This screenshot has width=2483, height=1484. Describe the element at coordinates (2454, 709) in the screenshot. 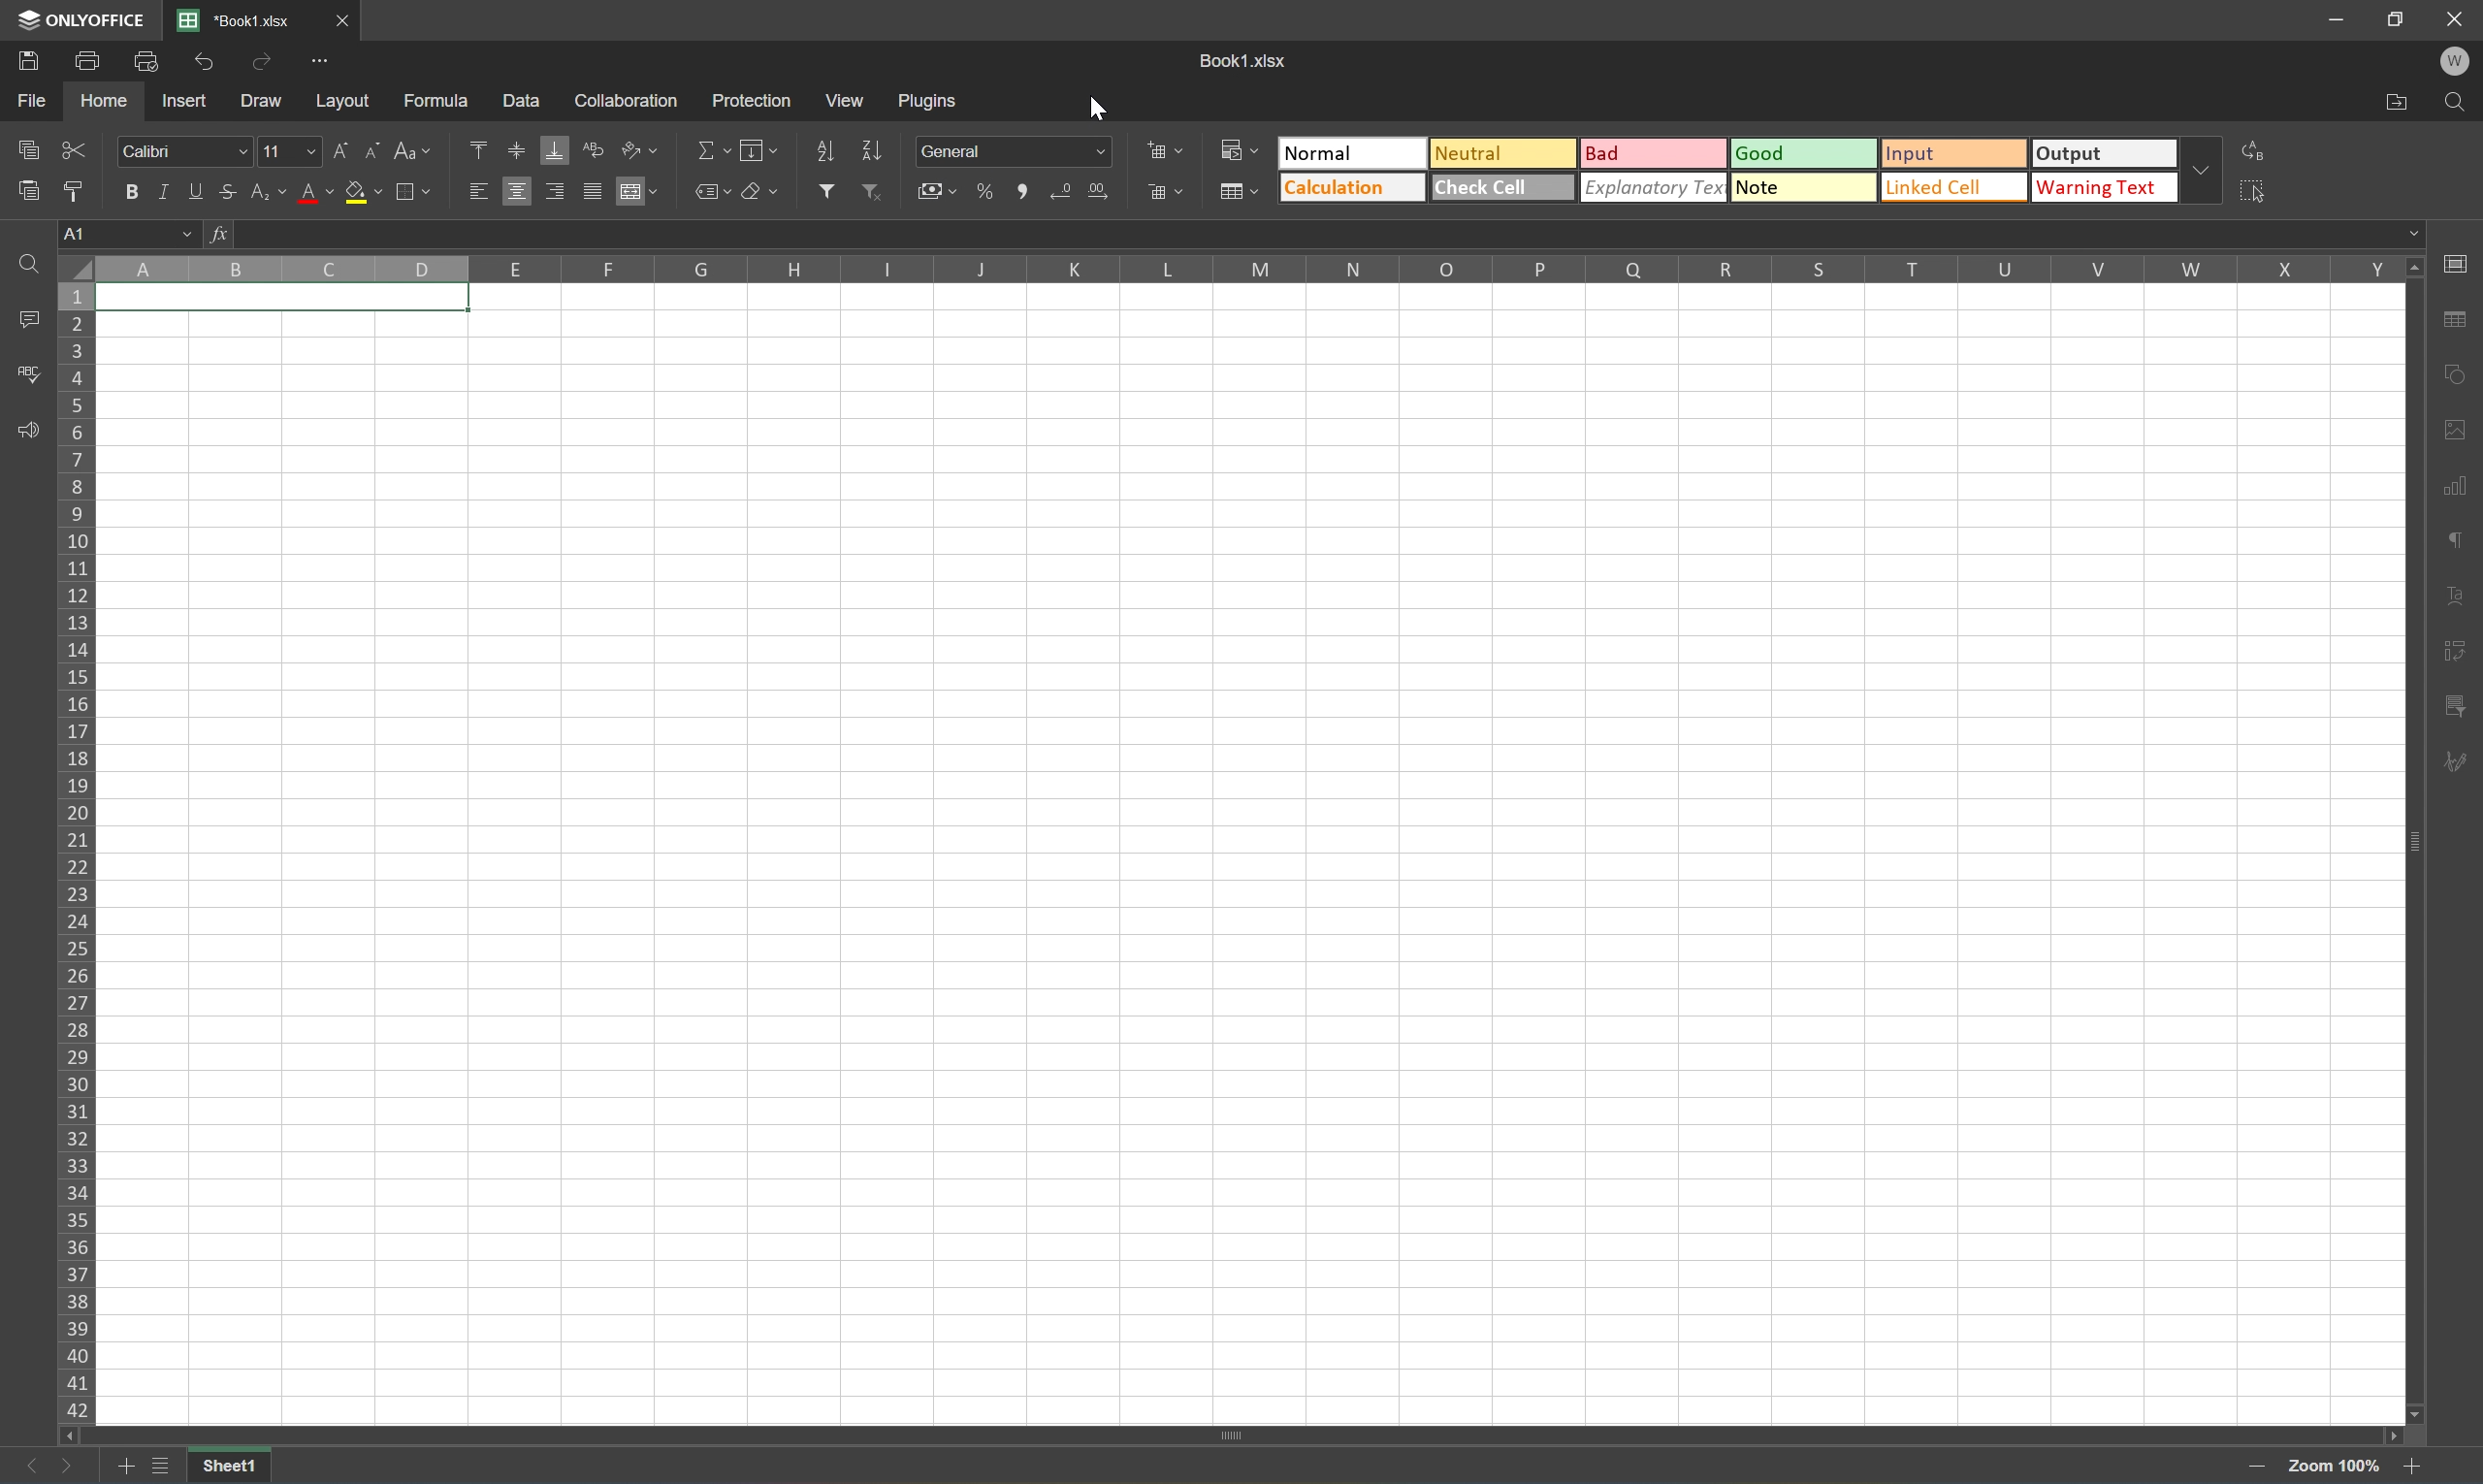

I see `Pivot table settings` at that location.